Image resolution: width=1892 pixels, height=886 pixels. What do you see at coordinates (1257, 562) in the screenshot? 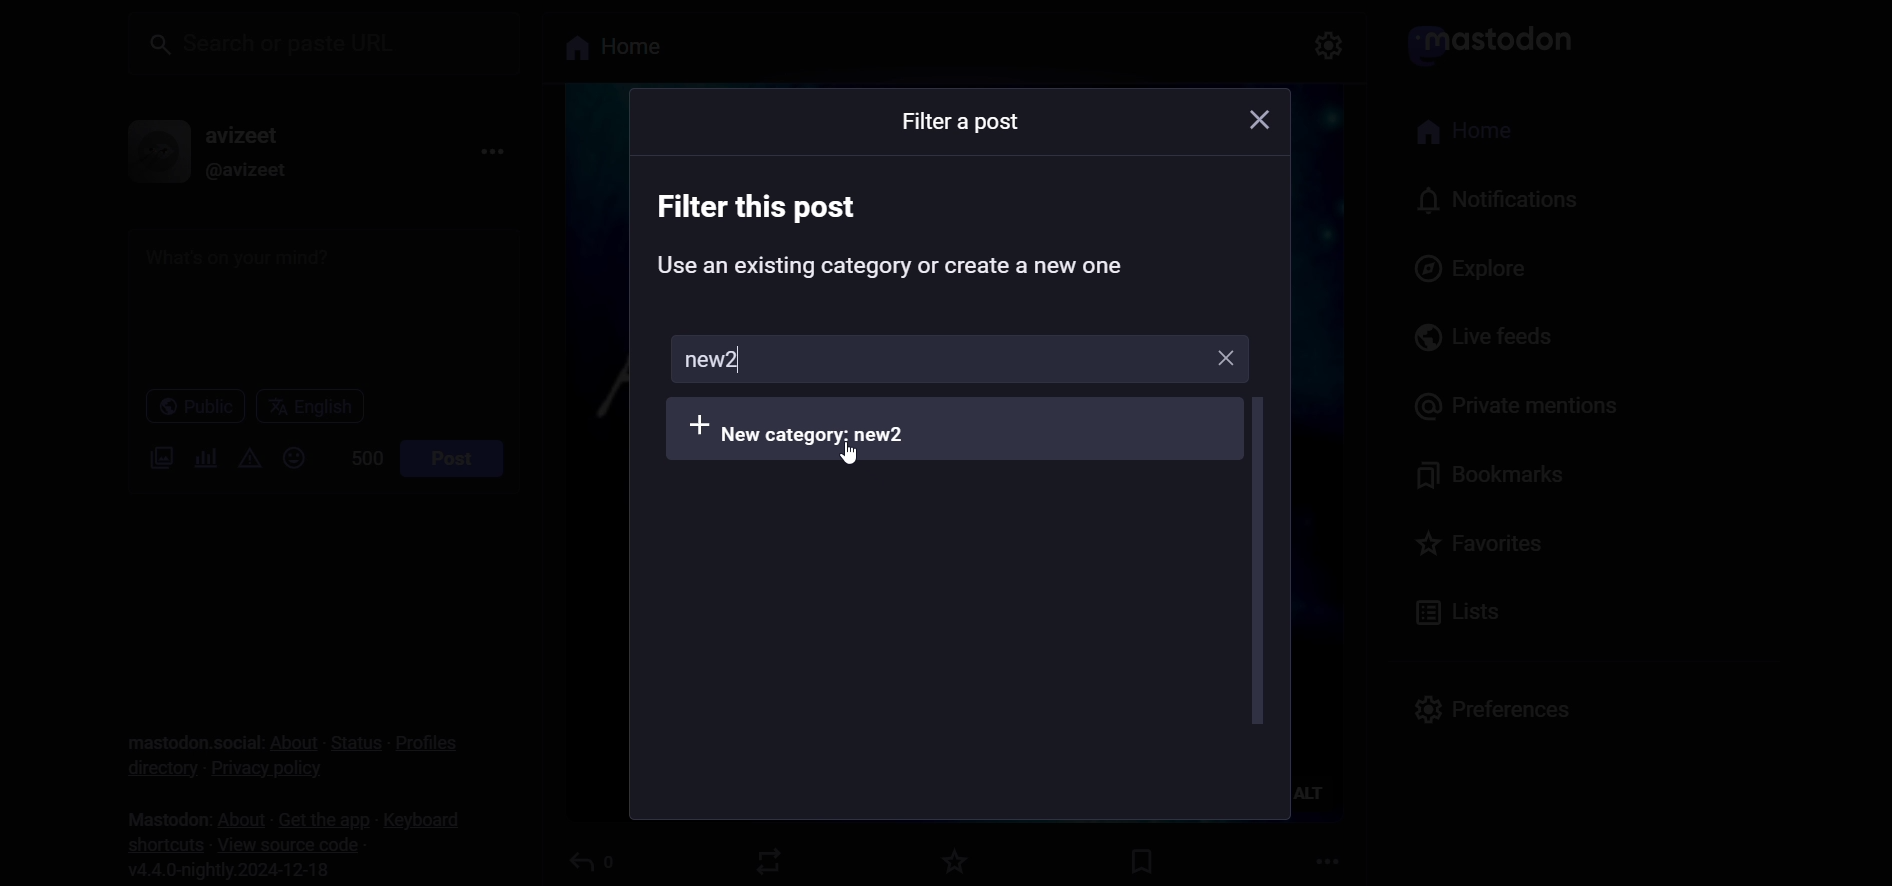
I see `scroll bar` at bounding box center [1257, 562].